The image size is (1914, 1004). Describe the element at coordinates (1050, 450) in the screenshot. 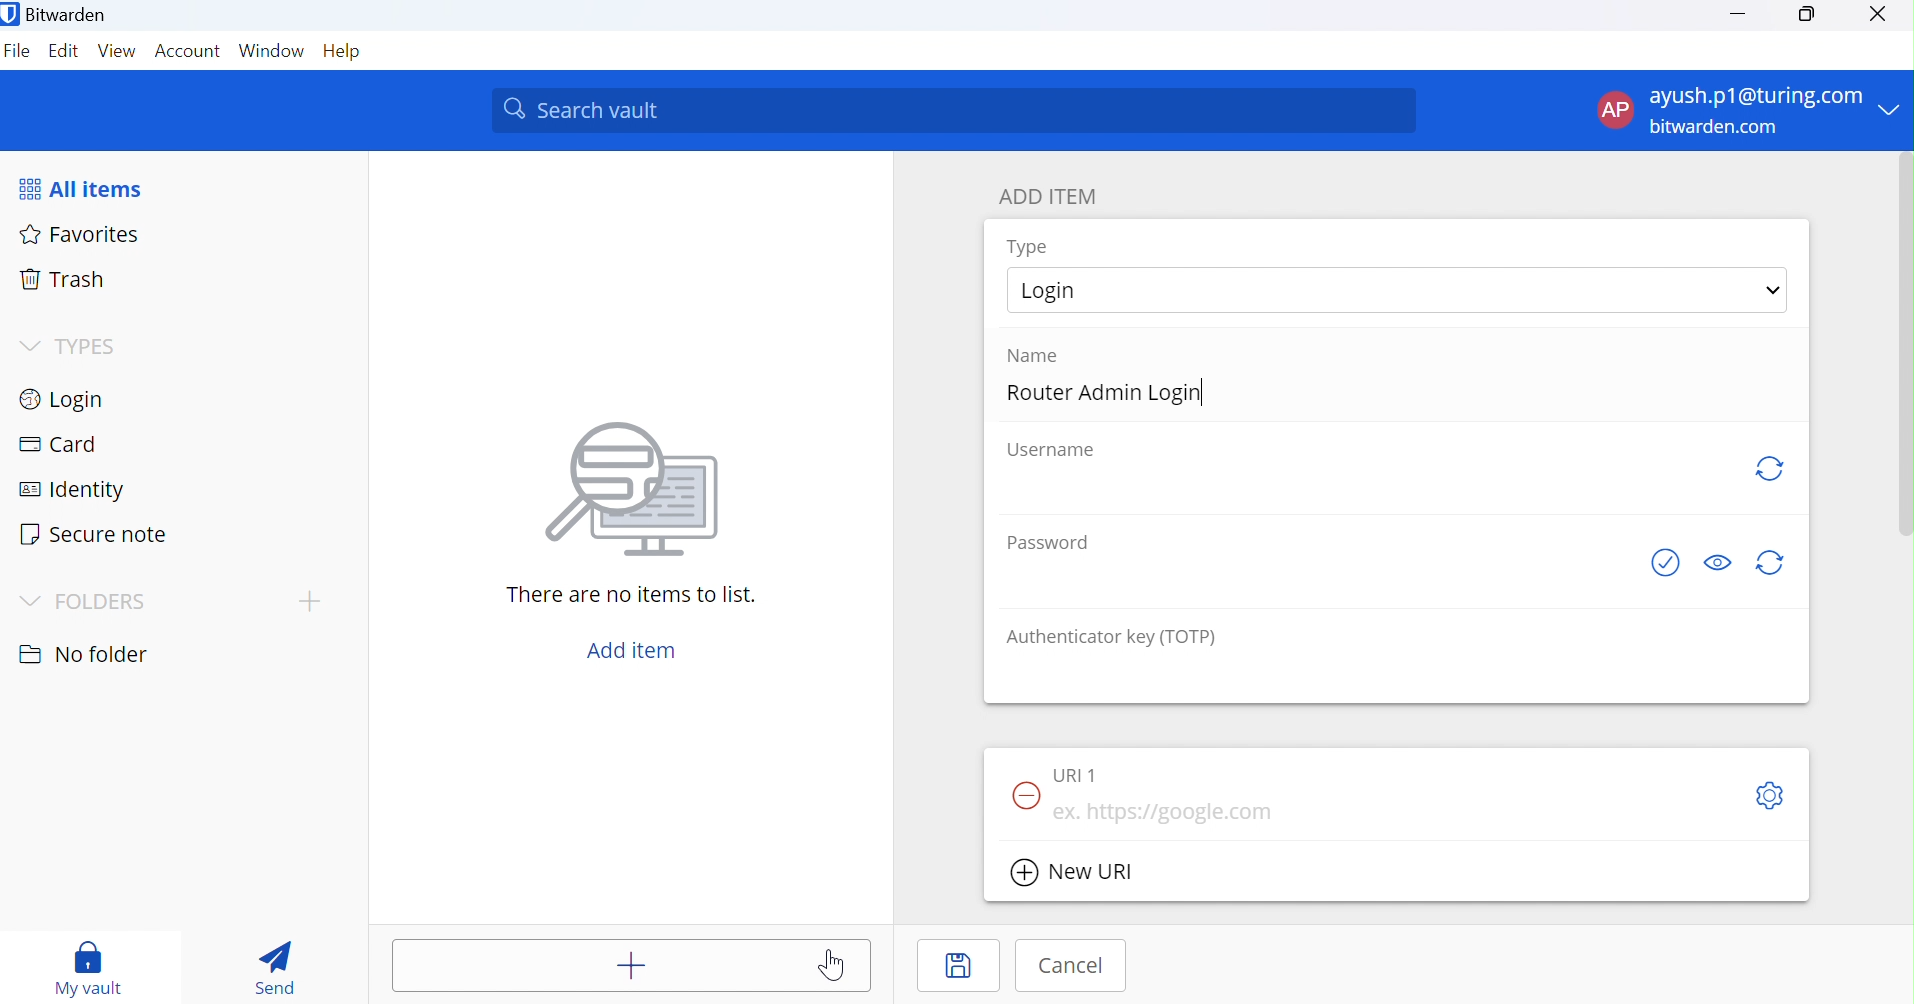

I see `Username` at that location.